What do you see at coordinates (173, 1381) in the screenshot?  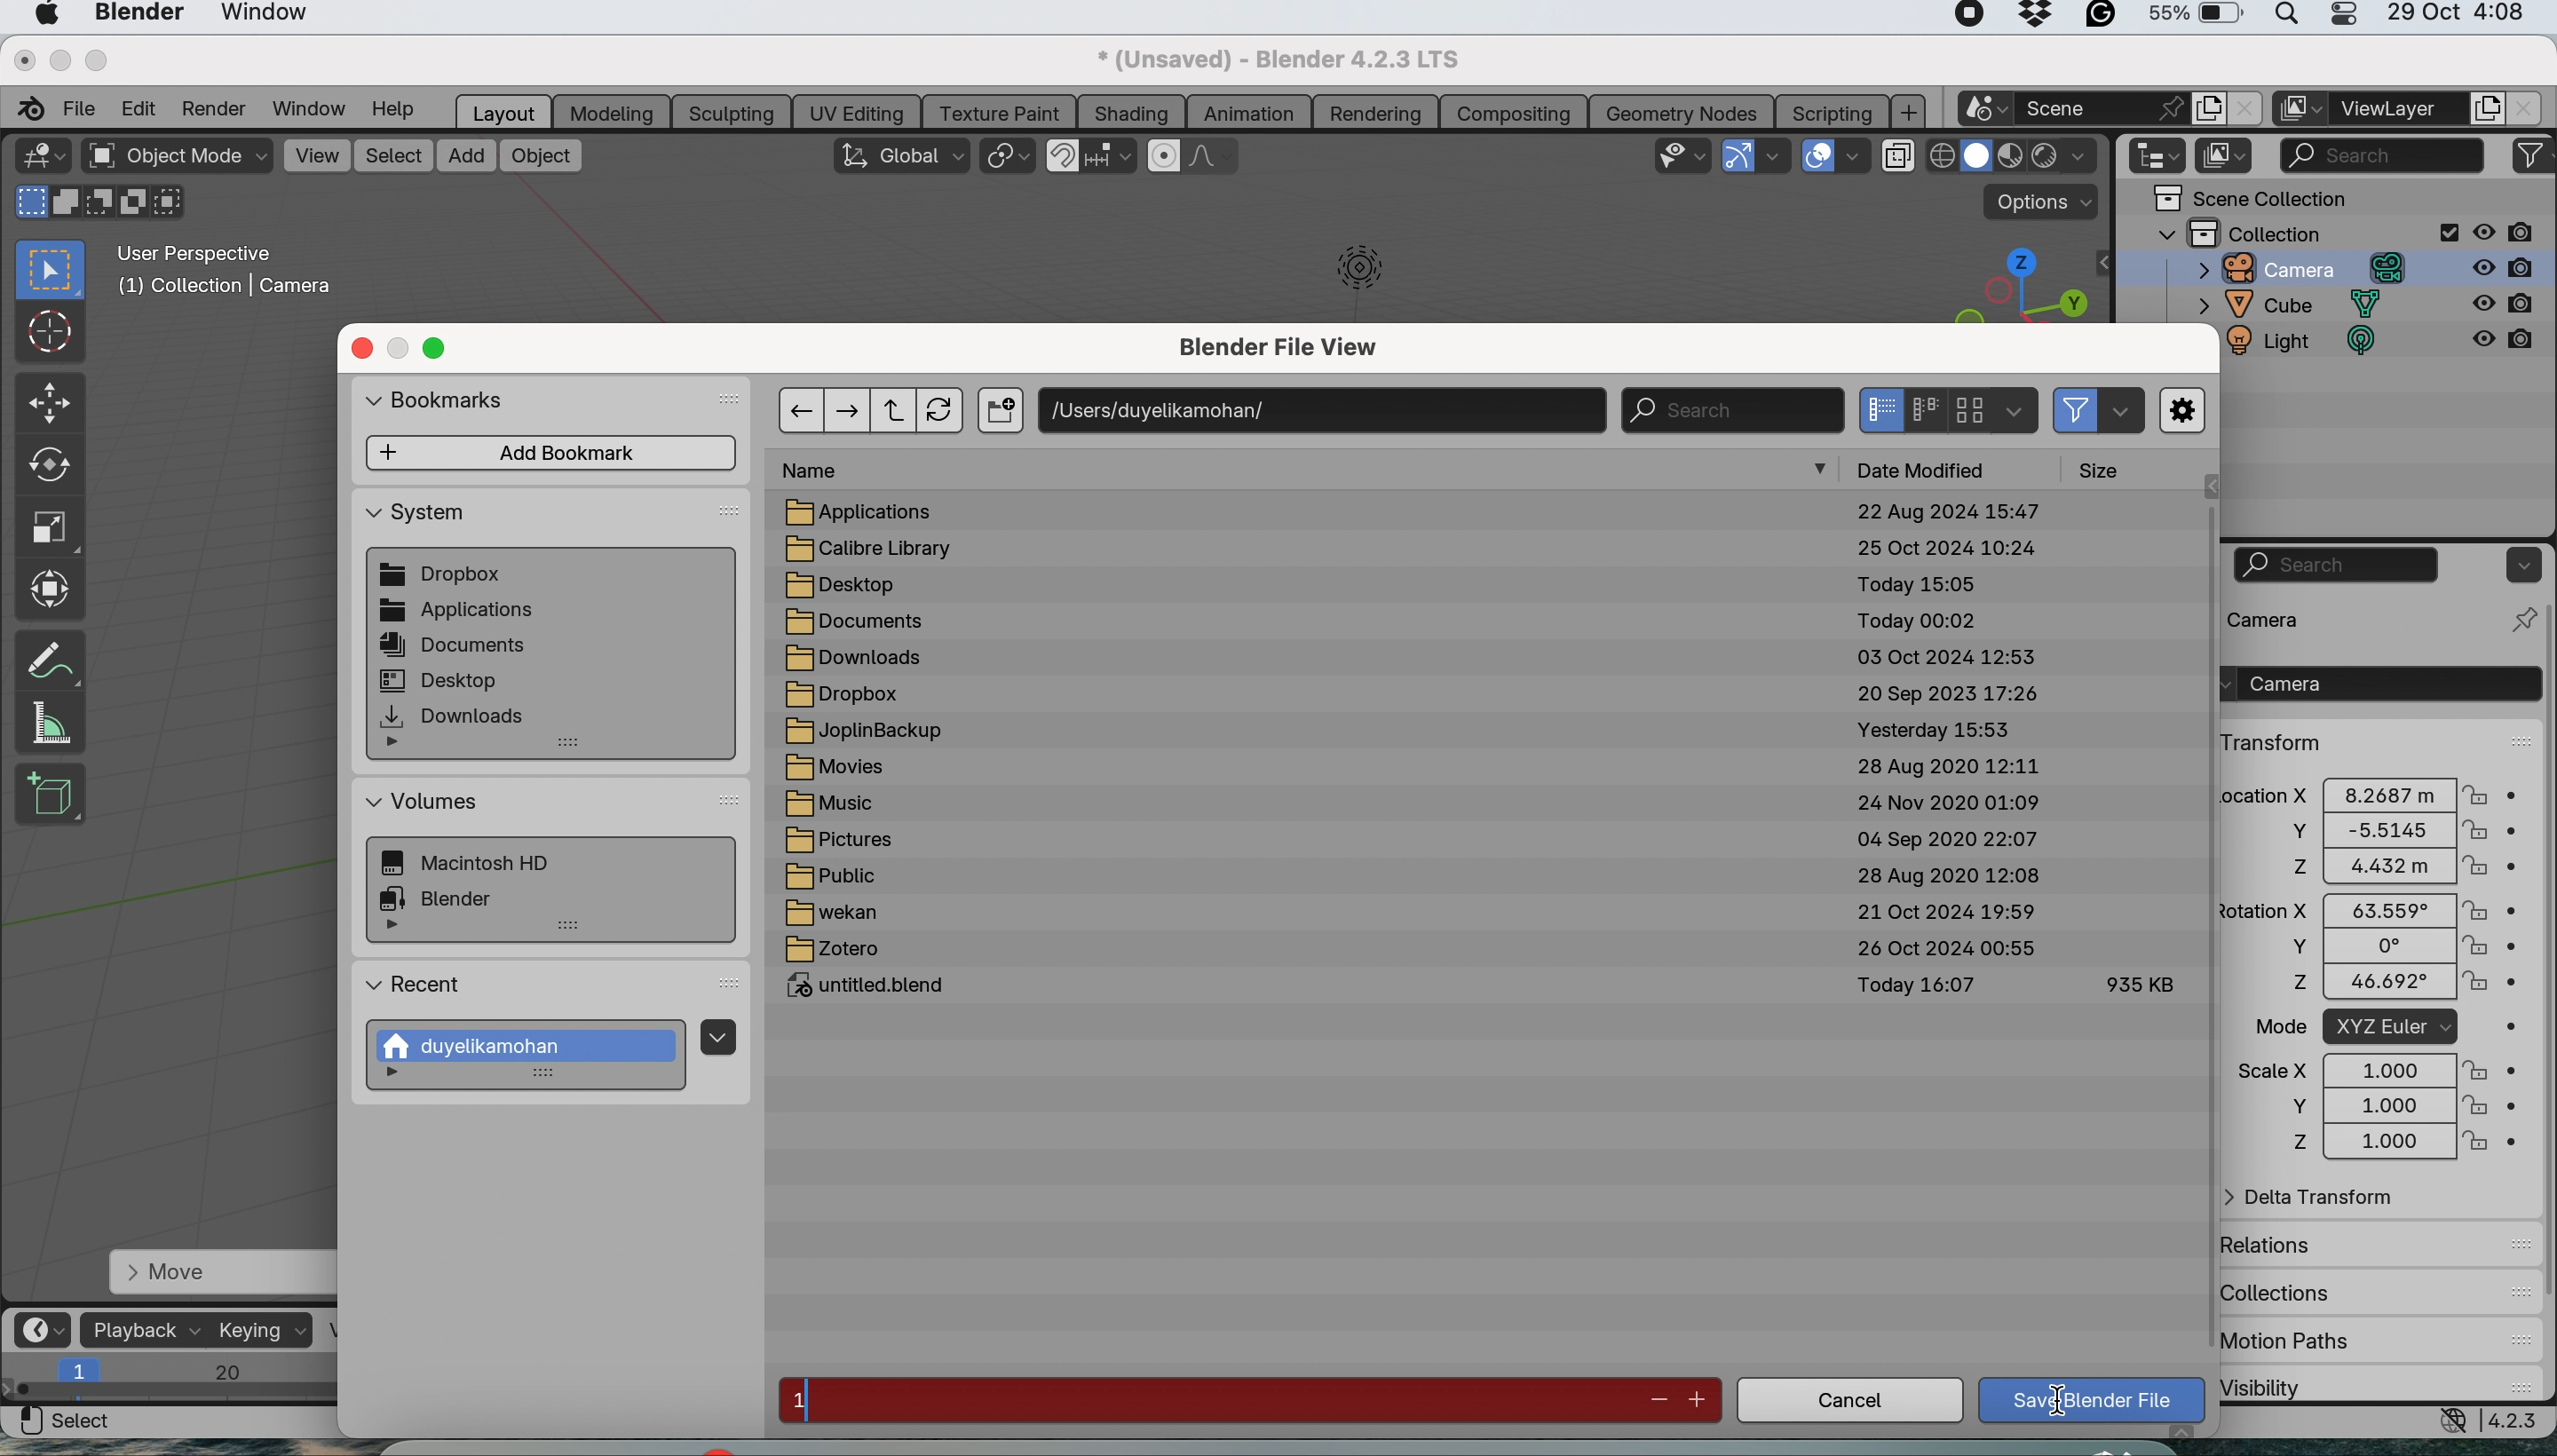 I see `horizontal scale` at bounding box center [173, 1381].